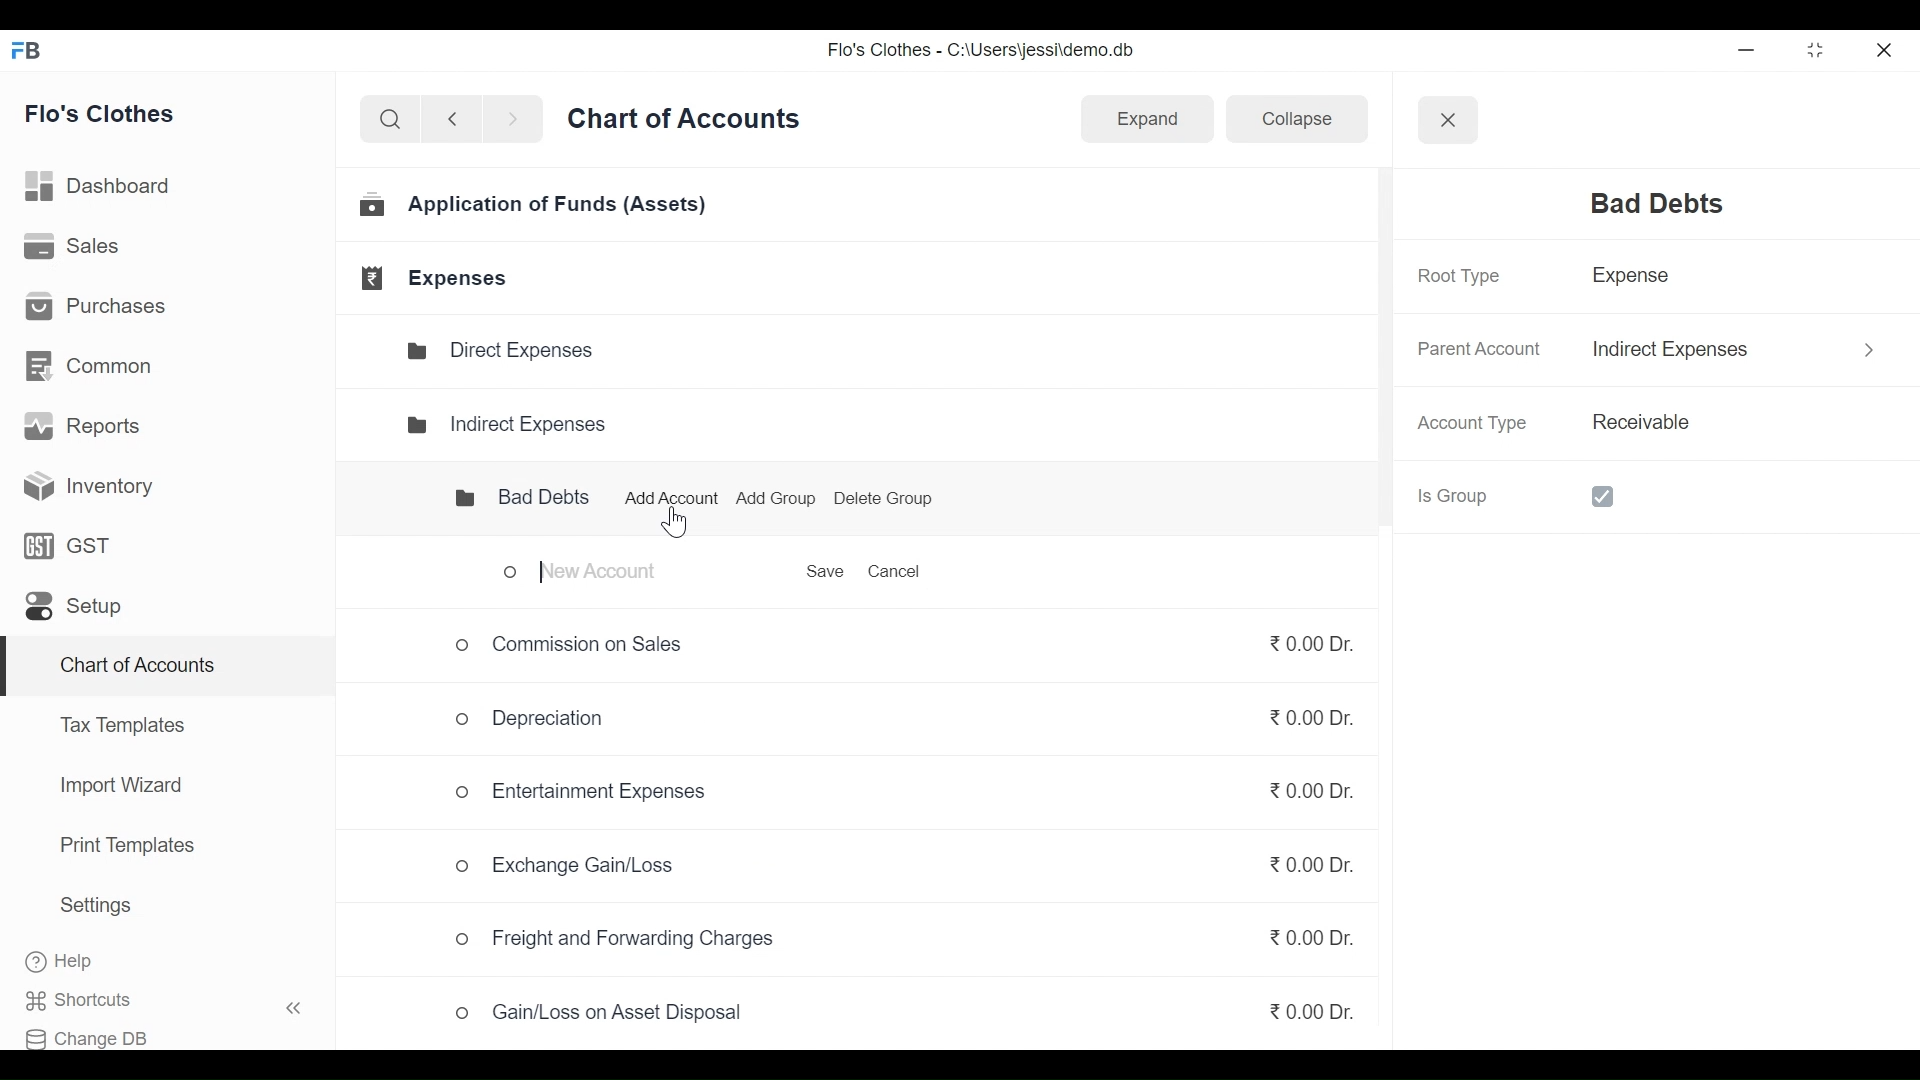 The image size is (1920, 1080). Describe the element at coordinates (1534, 495) in the screenshot. I see `Is Group` at that location.